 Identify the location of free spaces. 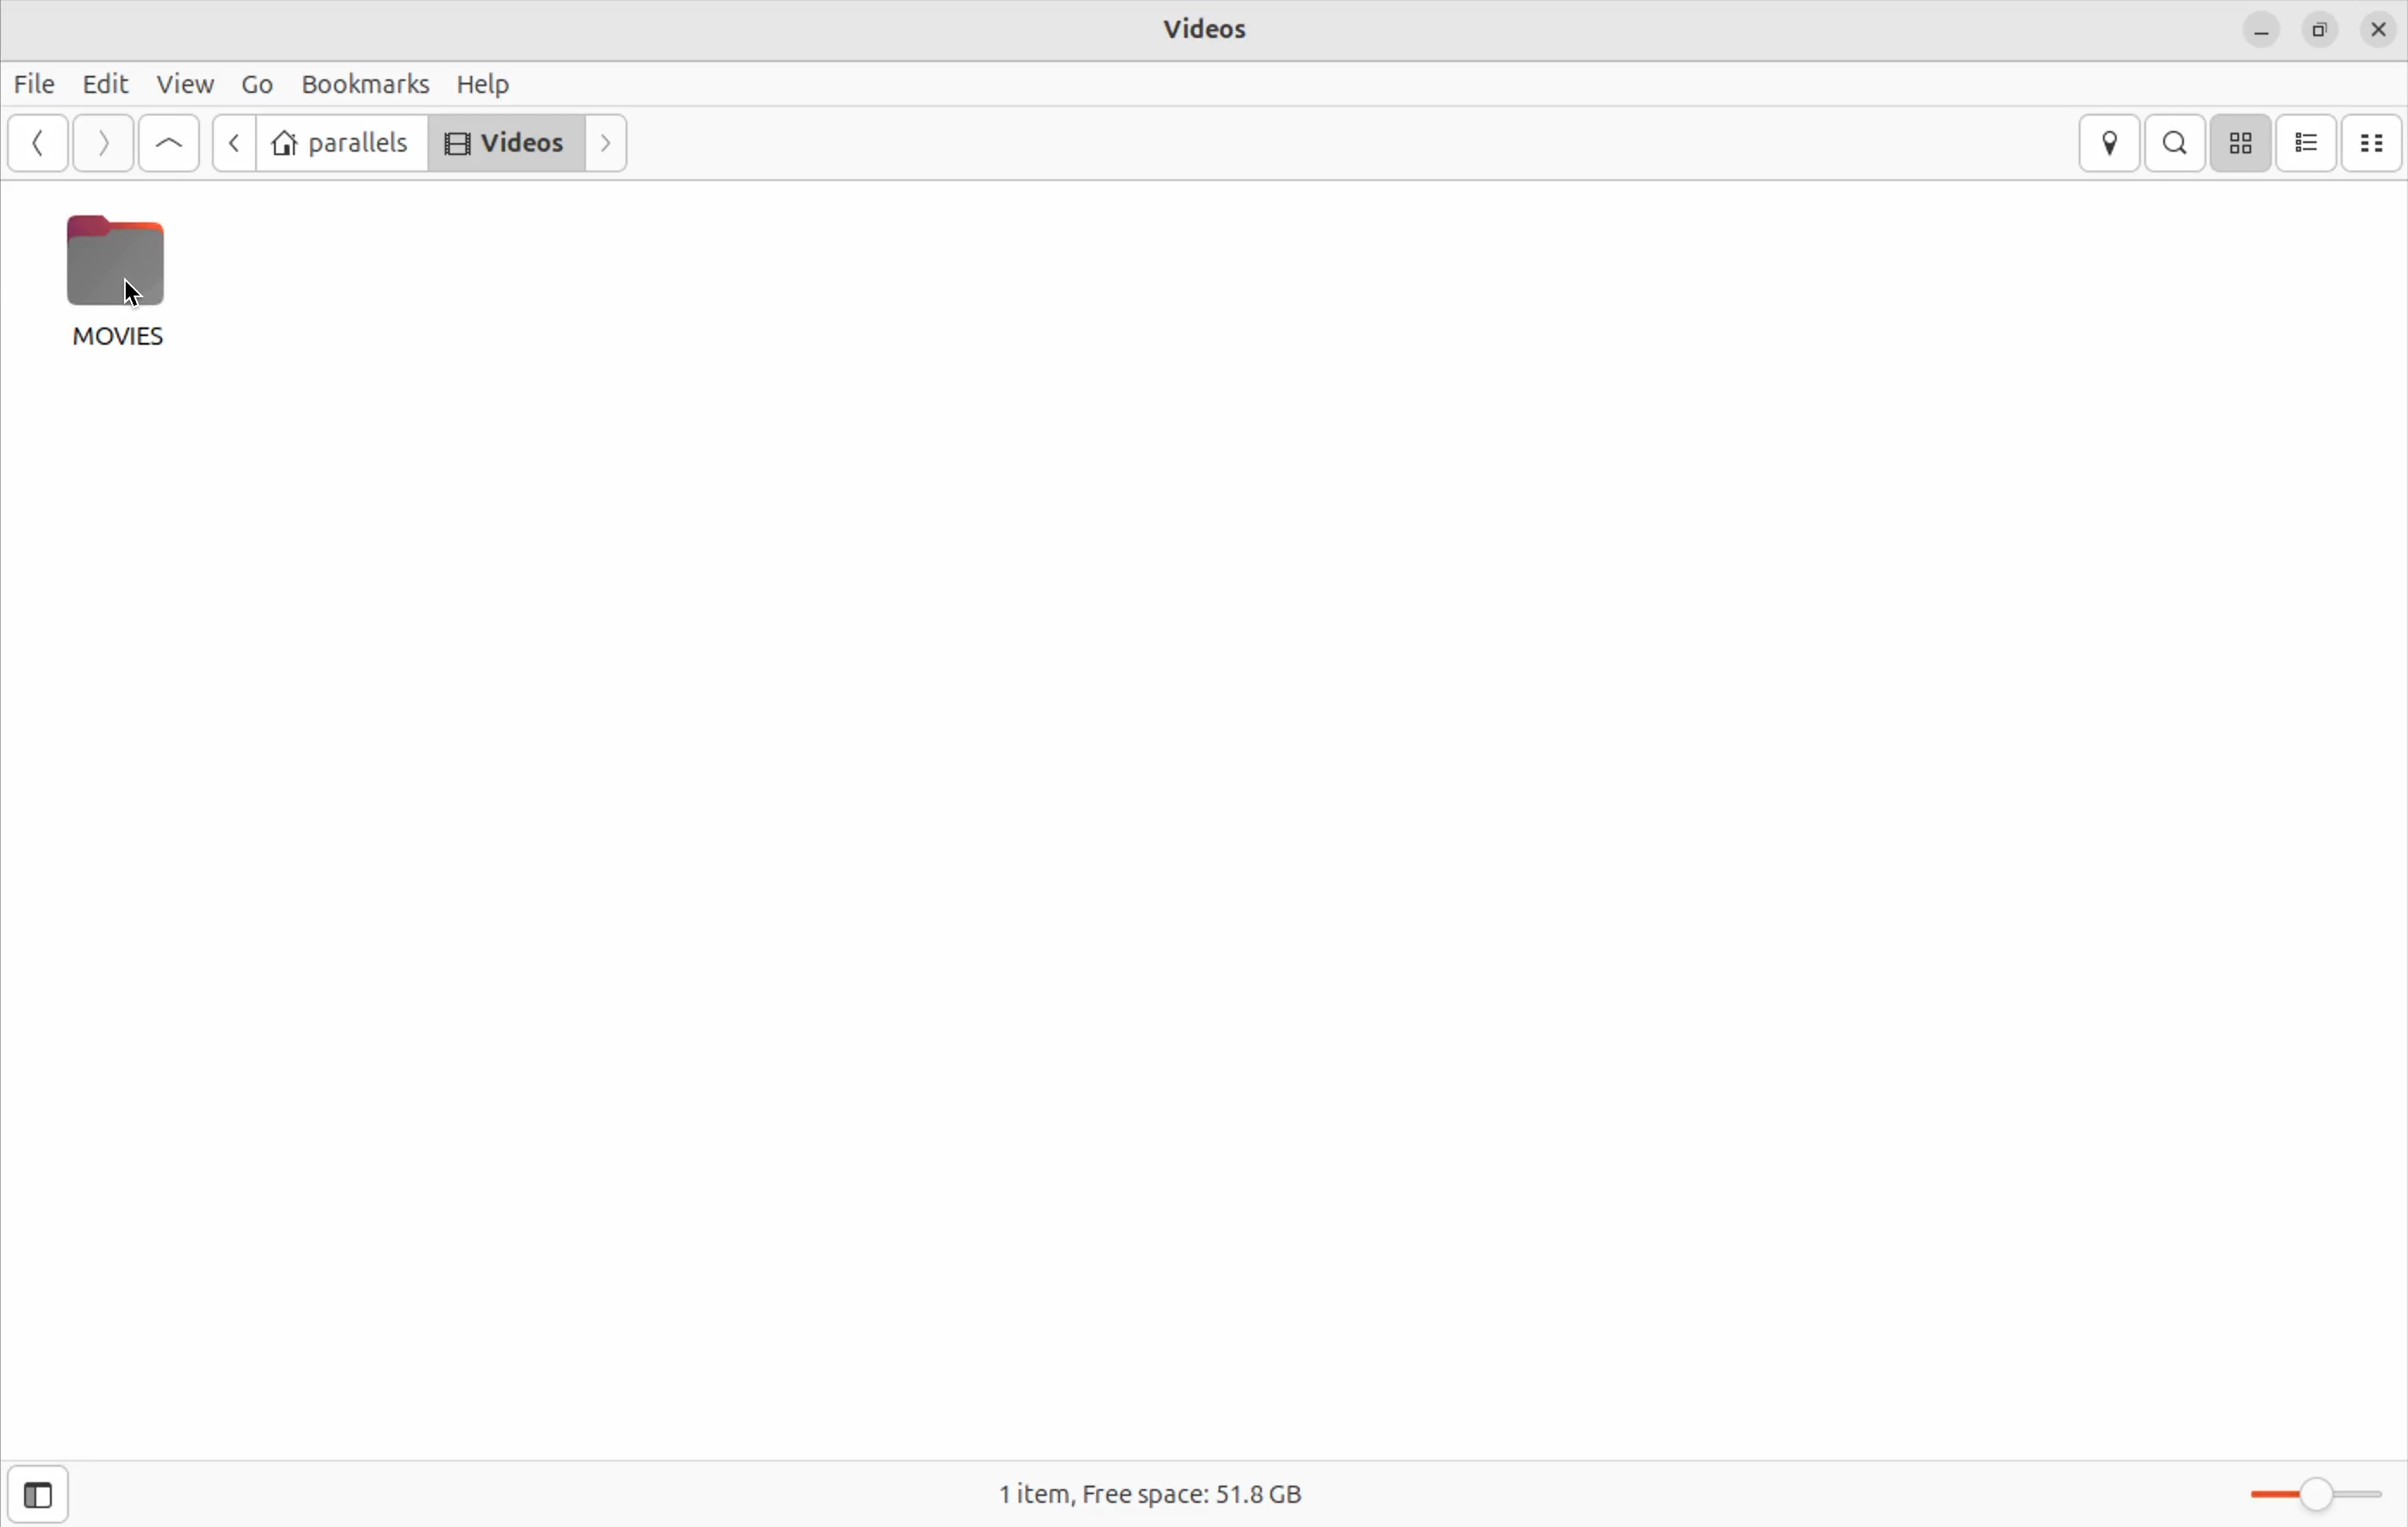
(1170, 1498).